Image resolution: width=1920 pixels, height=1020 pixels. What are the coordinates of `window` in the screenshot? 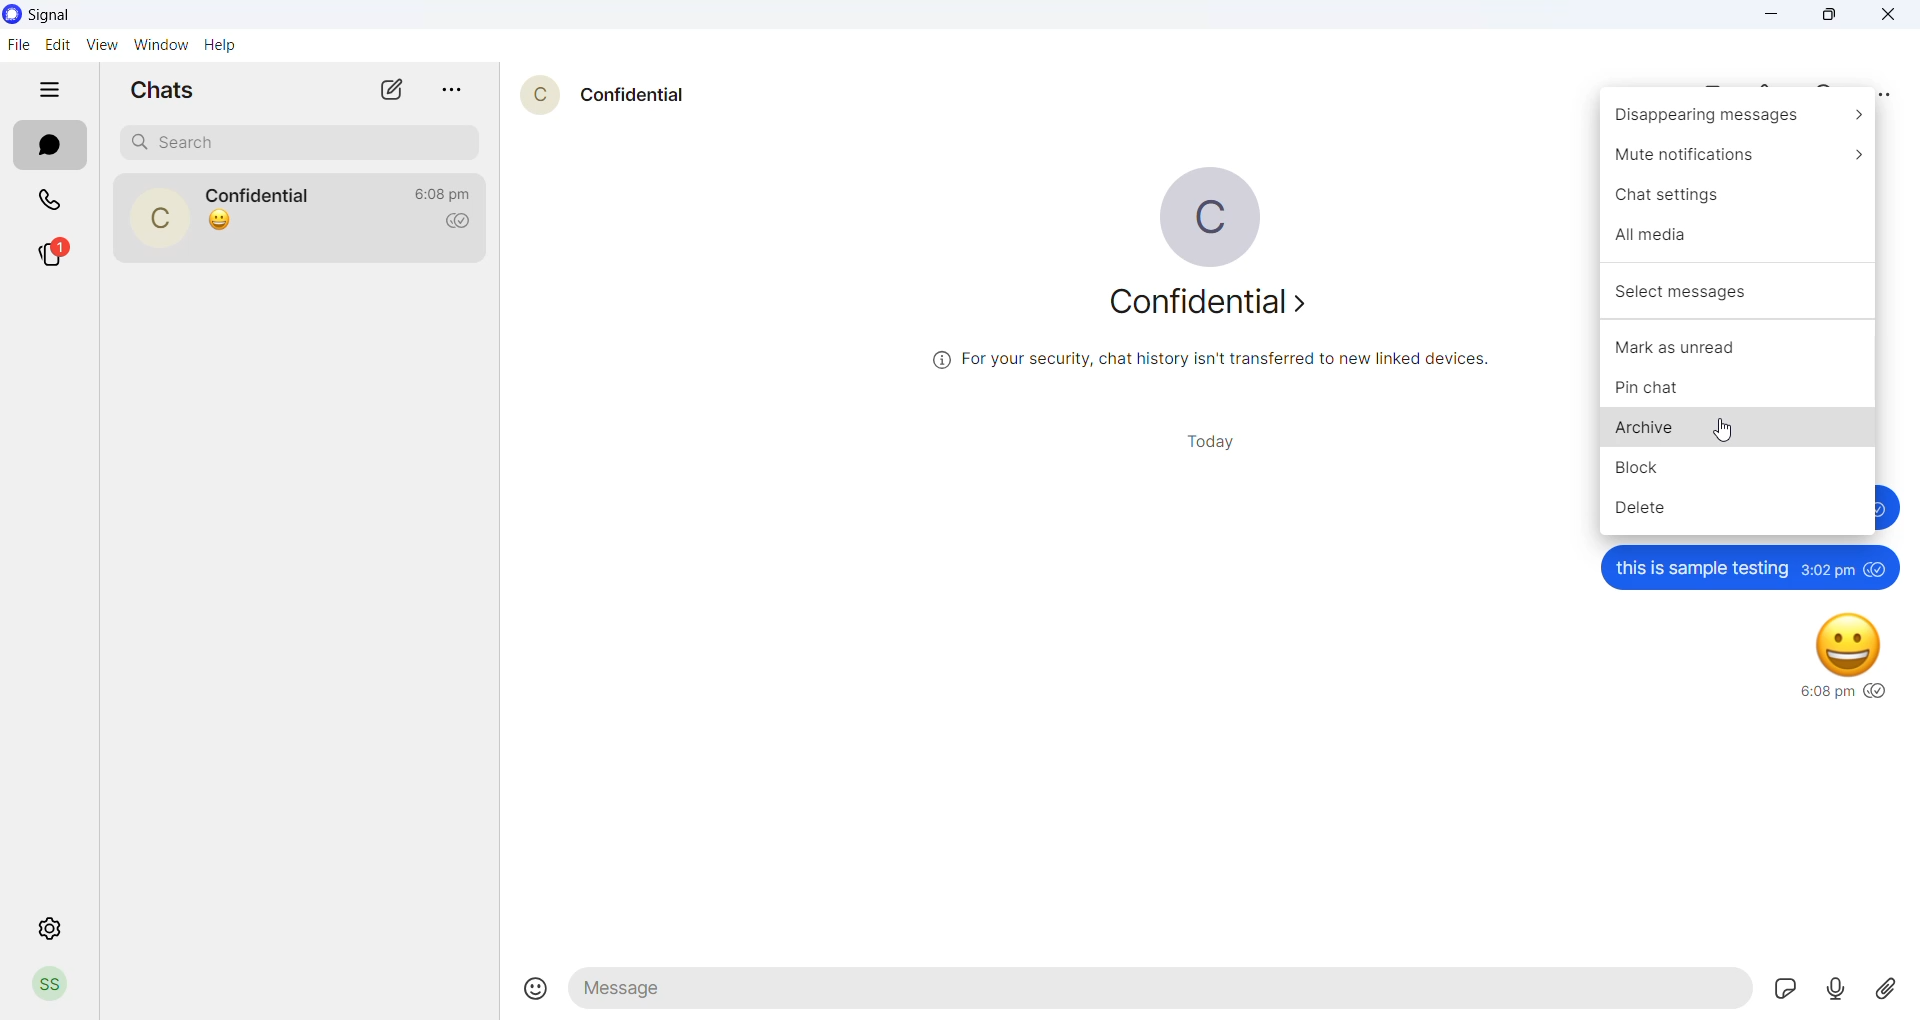 It's located at (159, 44).